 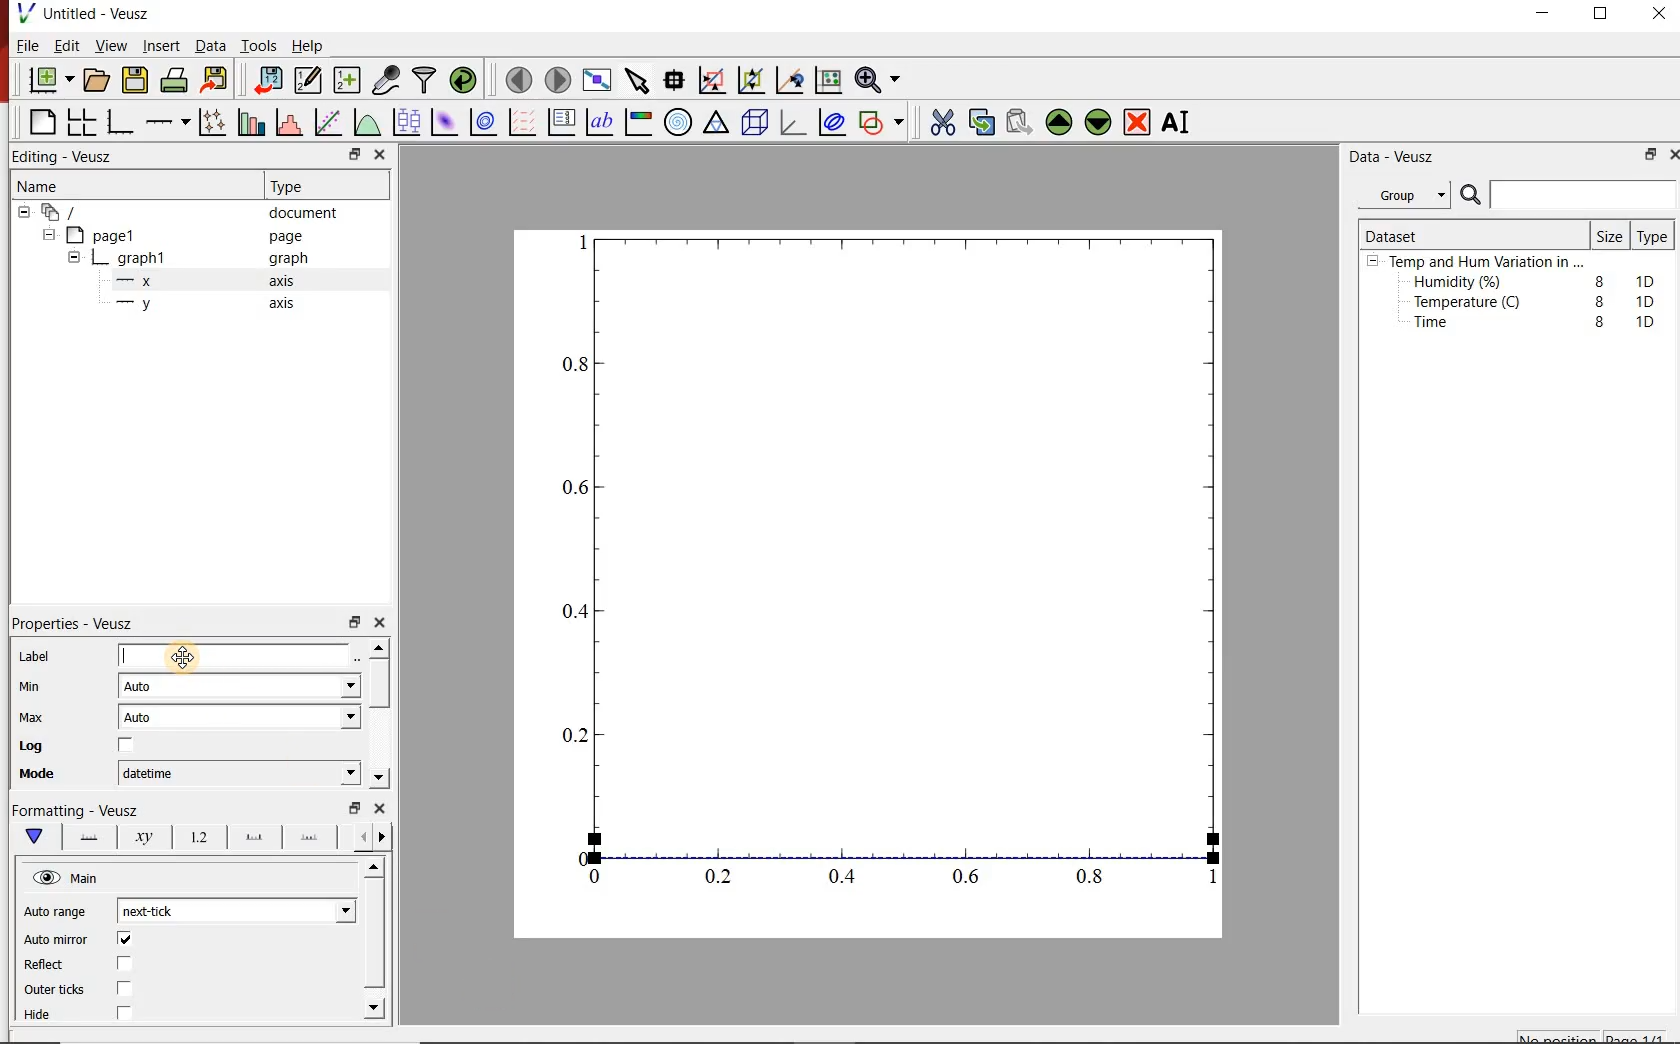 What do you see at coordinates (1558, 1037) in the screenshot?
I see `No position` at bounding box center [1558, 1037].